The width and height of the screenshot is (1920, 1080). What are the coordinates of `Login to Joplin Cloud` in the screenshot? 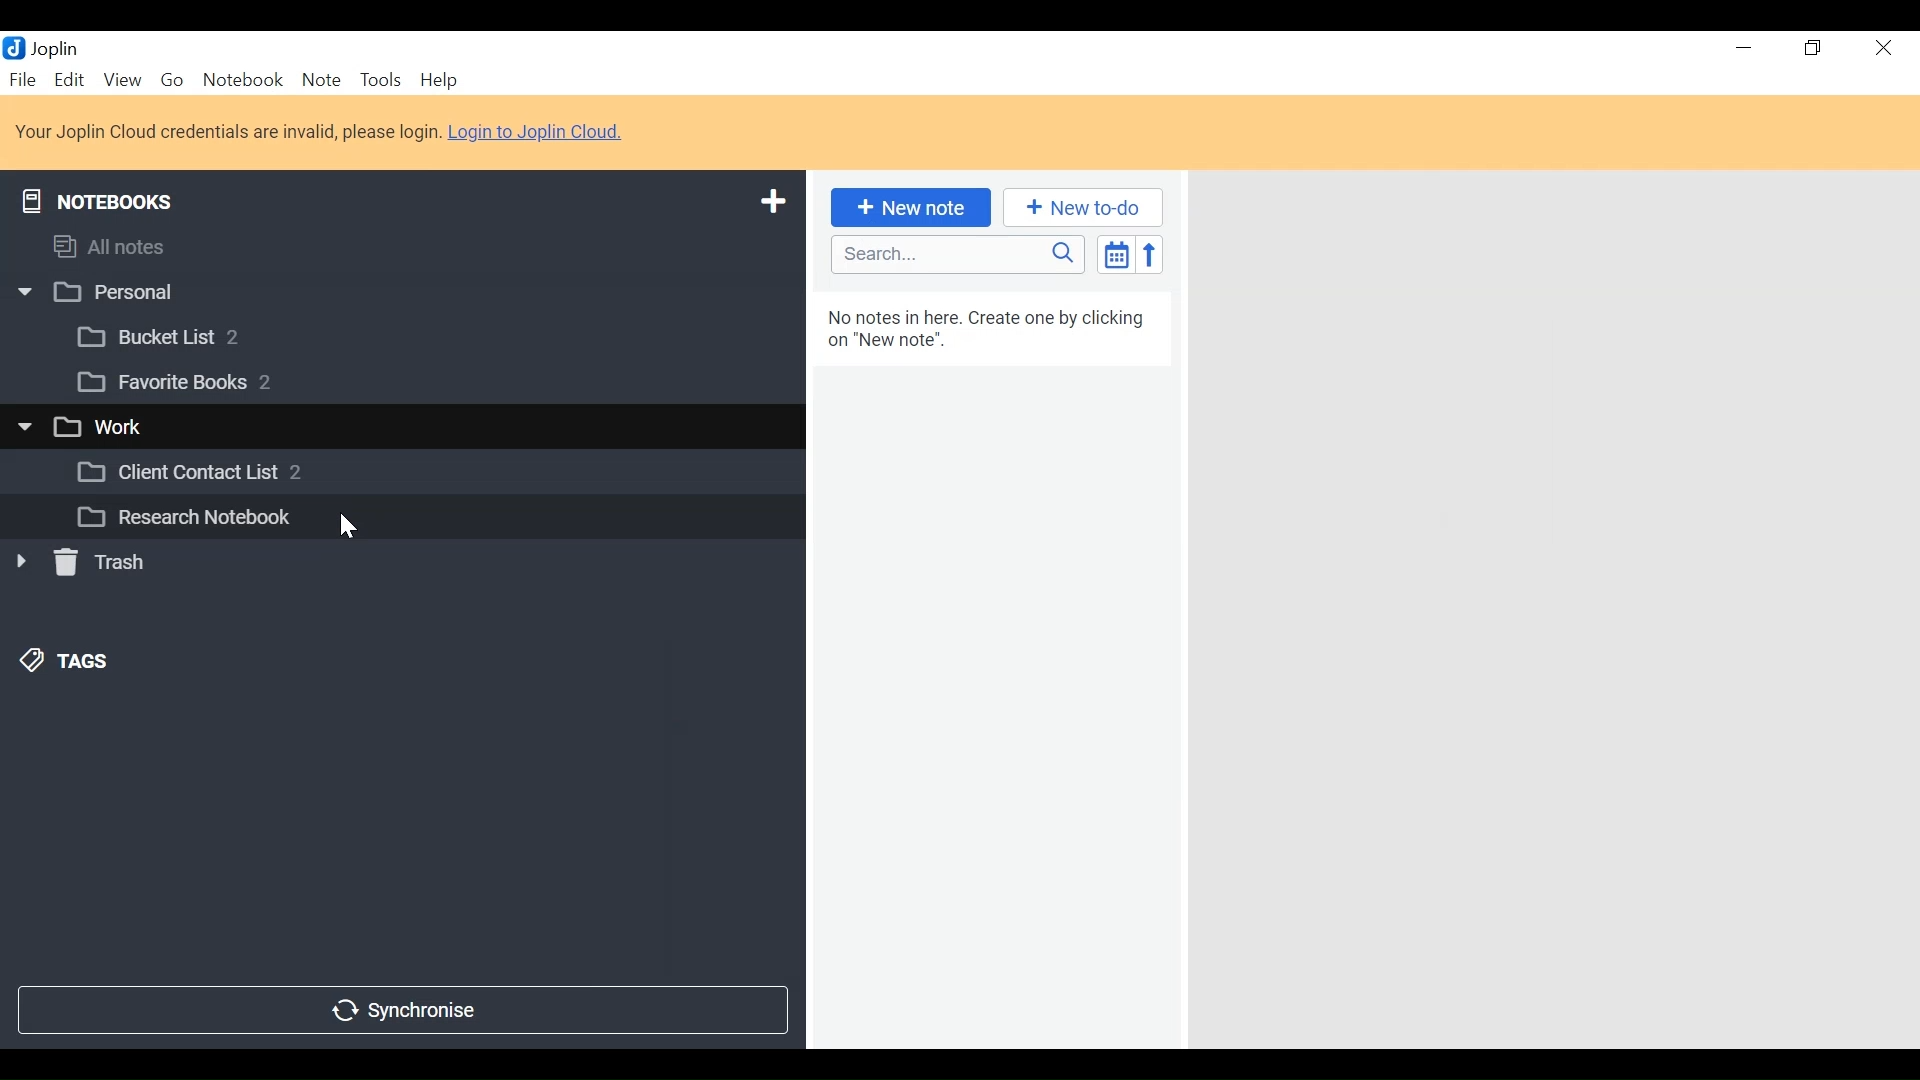 It's located at (542, 132).